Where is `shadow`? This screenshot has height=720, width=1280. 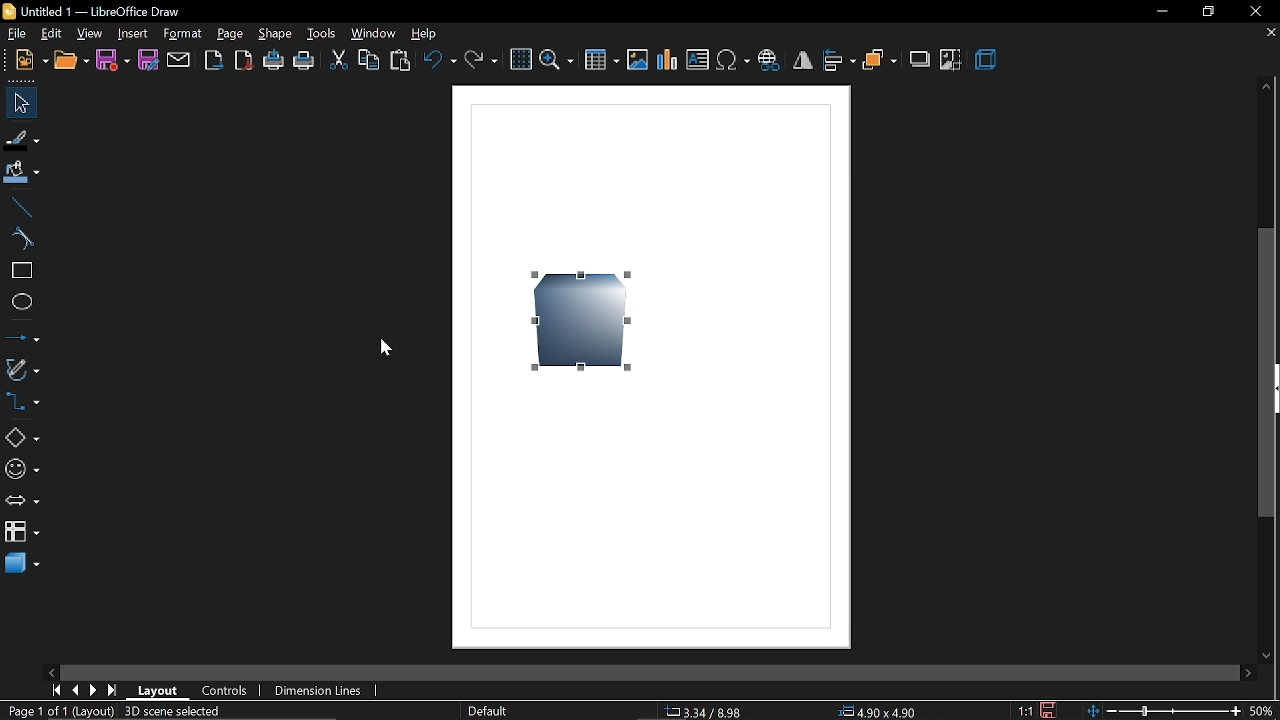
shadow is located at coordinates (922, 61).